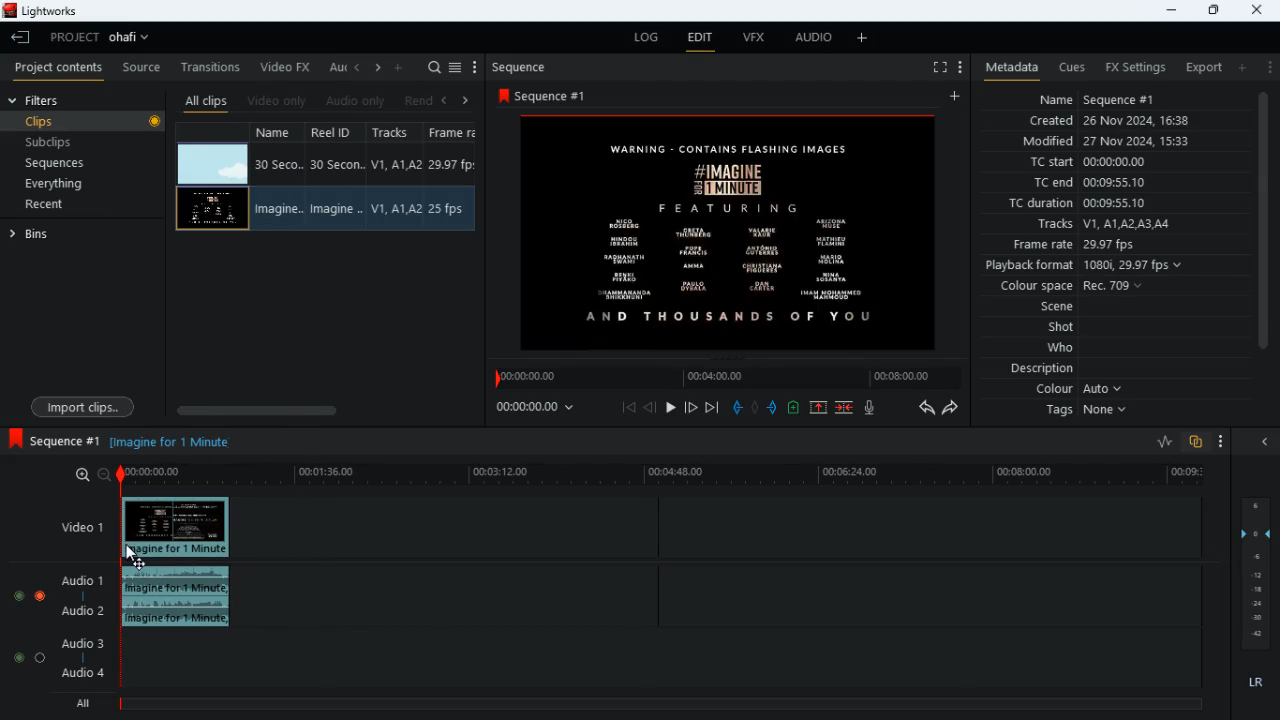 Image resolution: width=1280 pixels, height=720 pixels. Describe the element at coordinates (845, 406) in the screenshot. I see `merge` at that location.